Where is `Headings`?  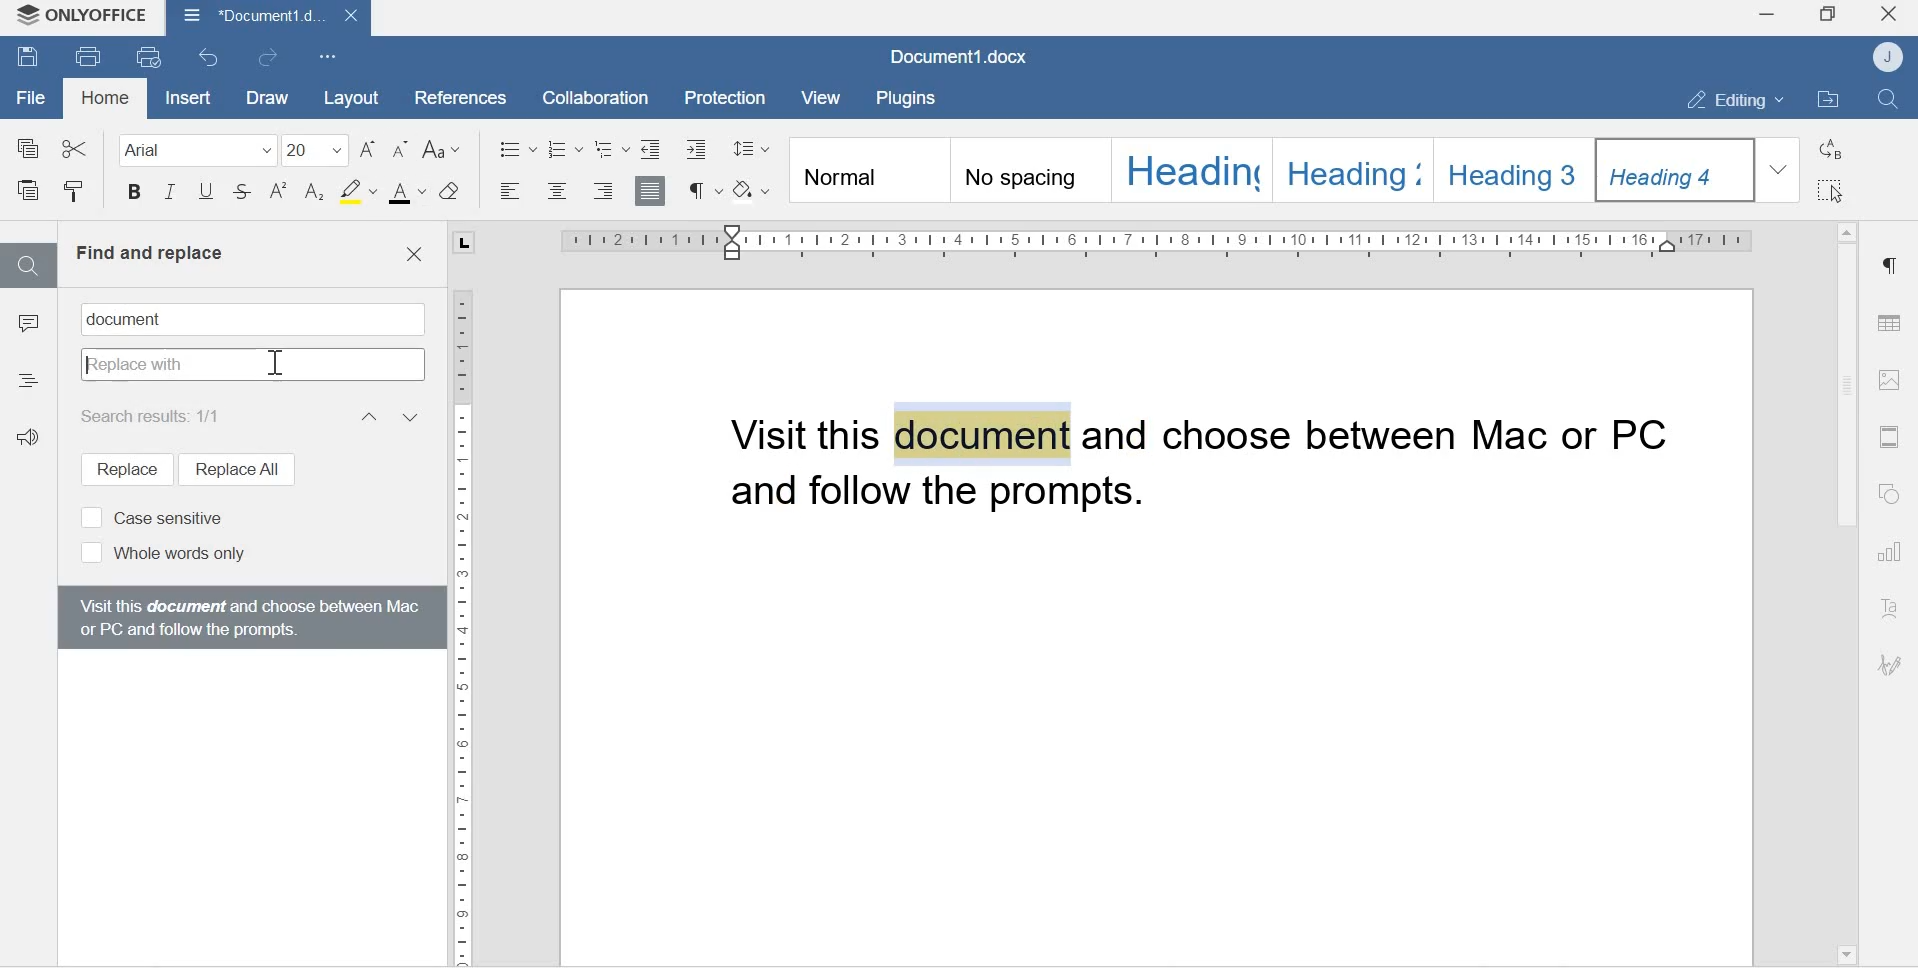
Headings is located at coordinates (28, 378).